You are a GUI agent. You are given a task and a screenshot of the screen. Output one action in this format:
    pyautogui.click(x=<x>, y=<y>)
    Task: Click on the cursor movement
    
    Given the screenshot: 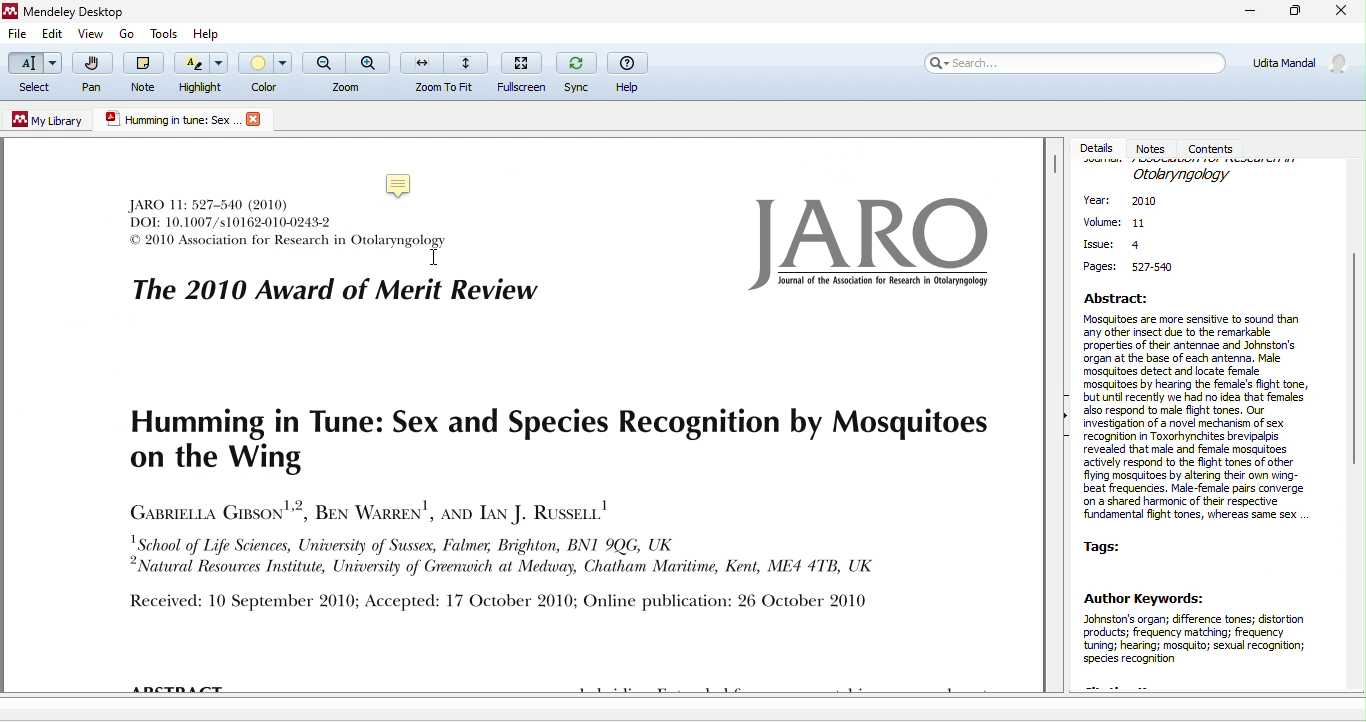 What is the action you would take?
    pyautogui.click(x=433, y=257)
    